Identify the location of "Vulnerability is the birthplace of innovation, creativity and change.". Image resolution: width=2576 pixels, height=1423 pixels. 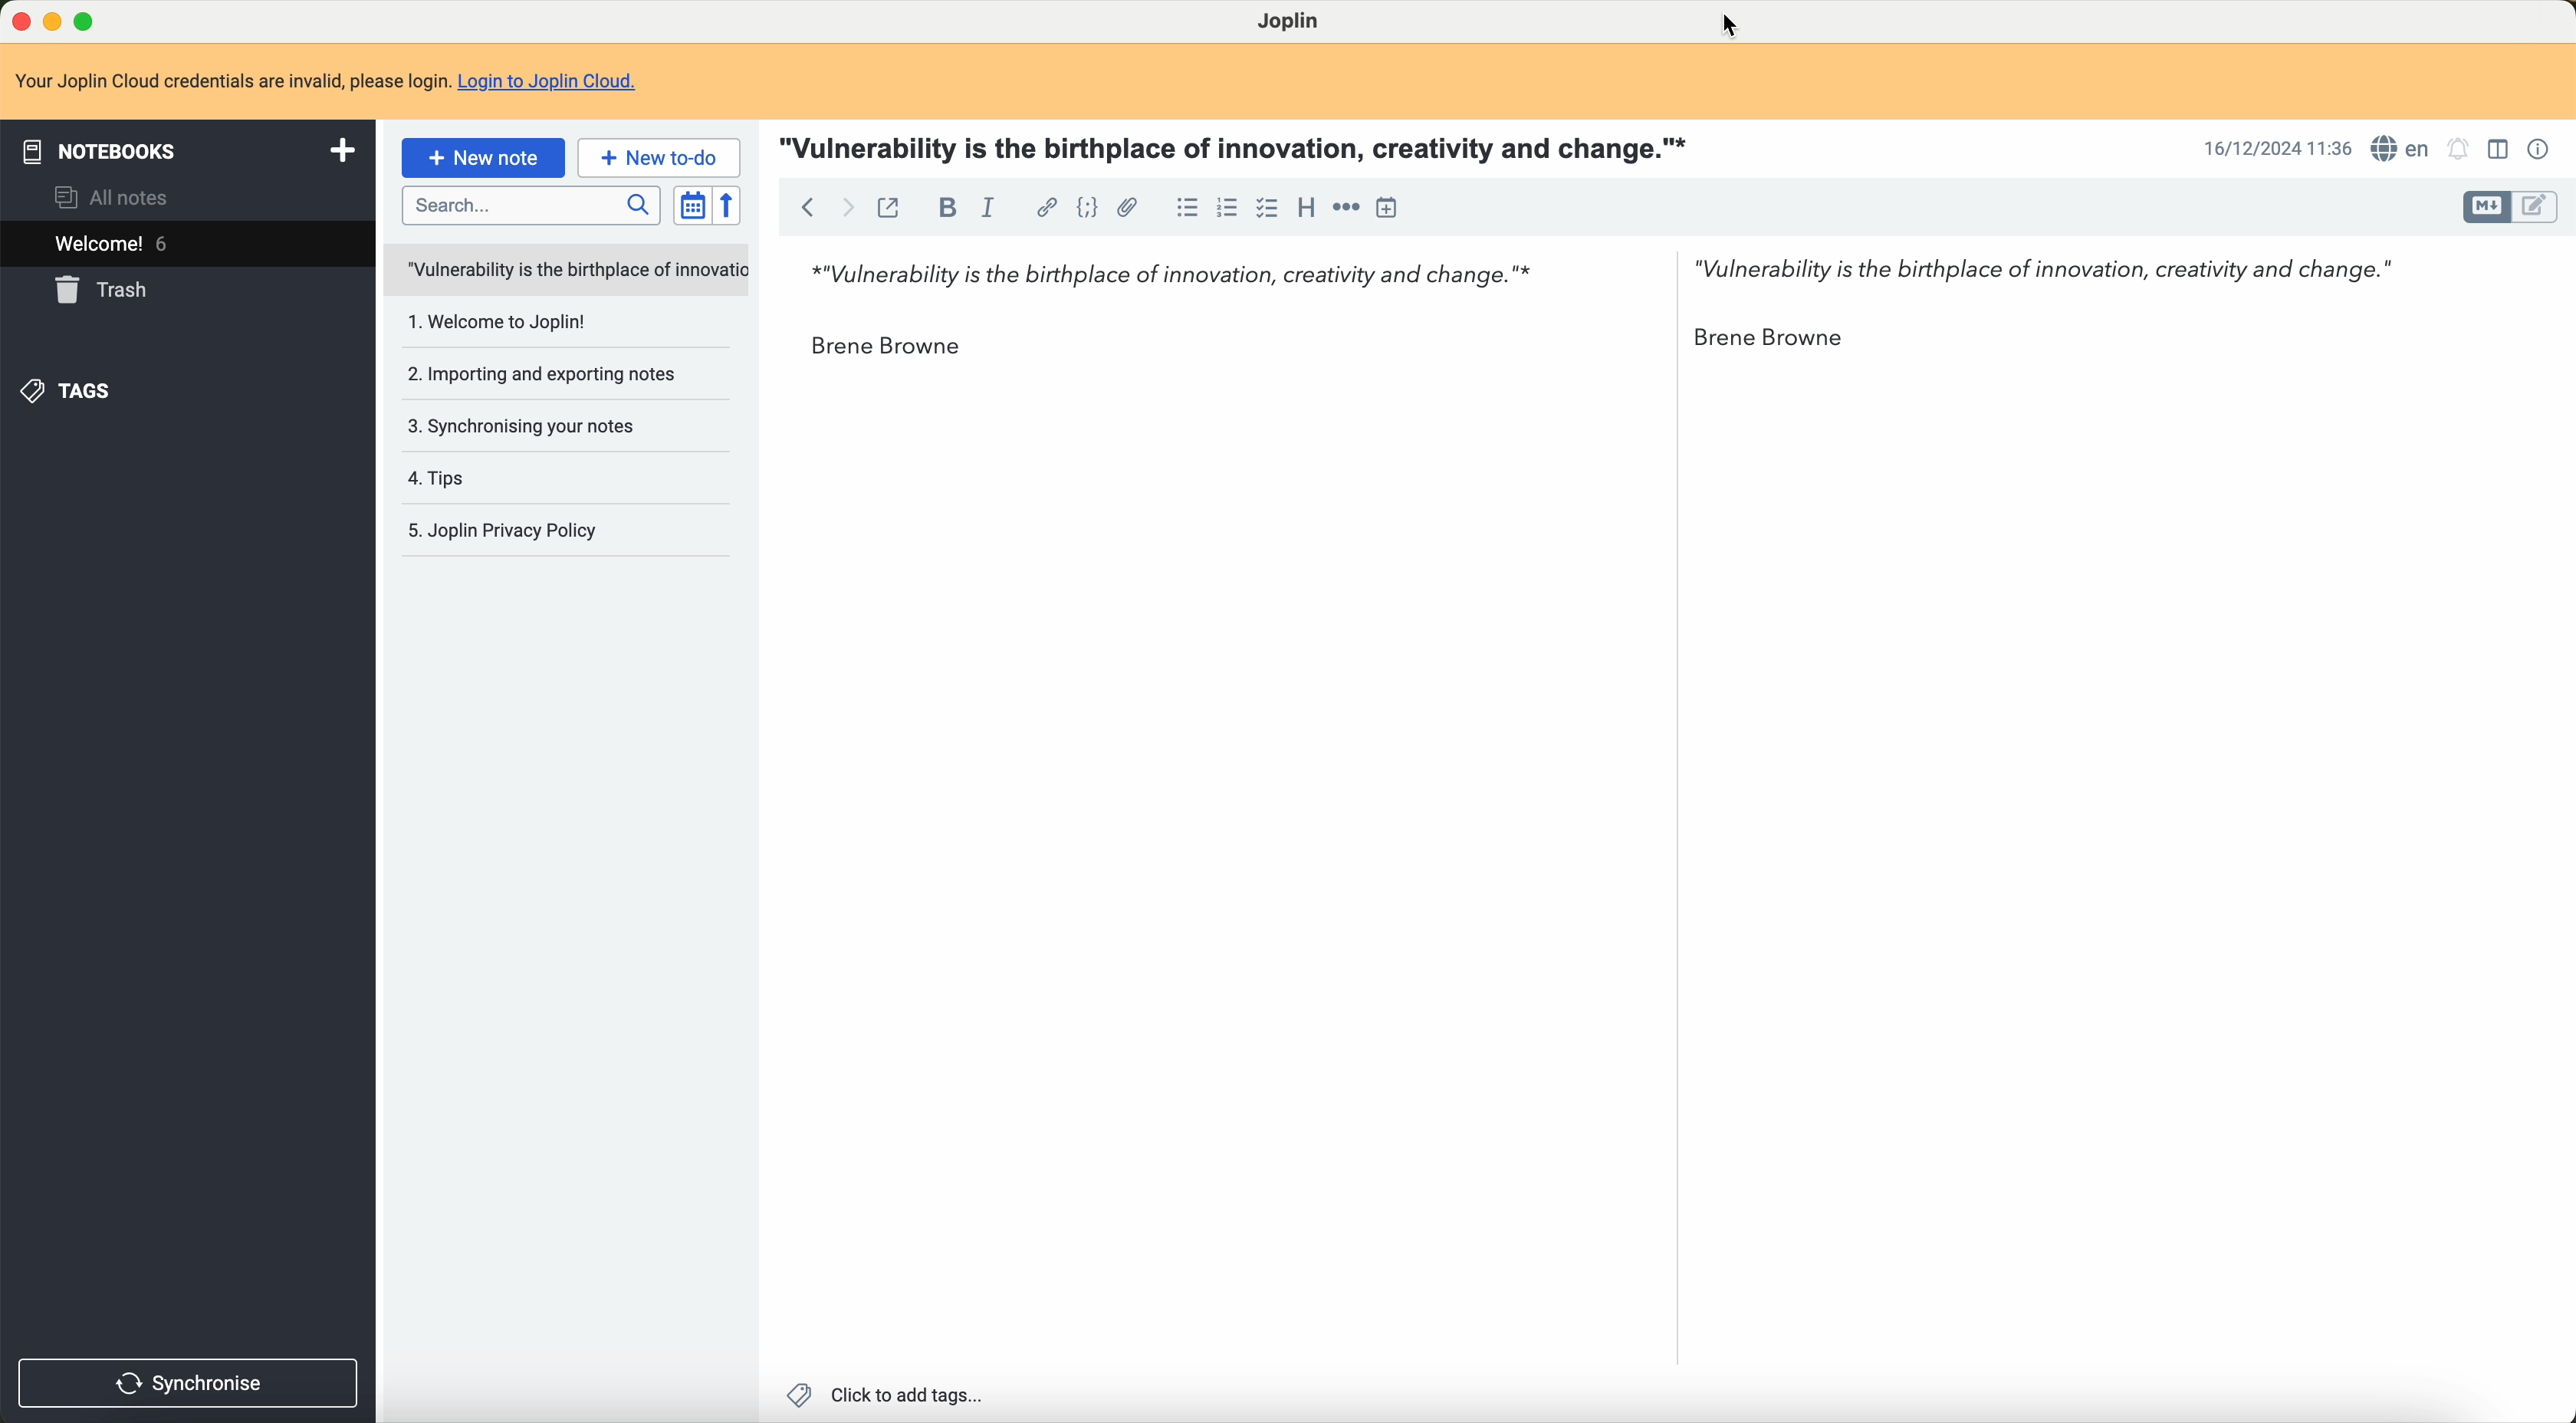
(2044, 265).